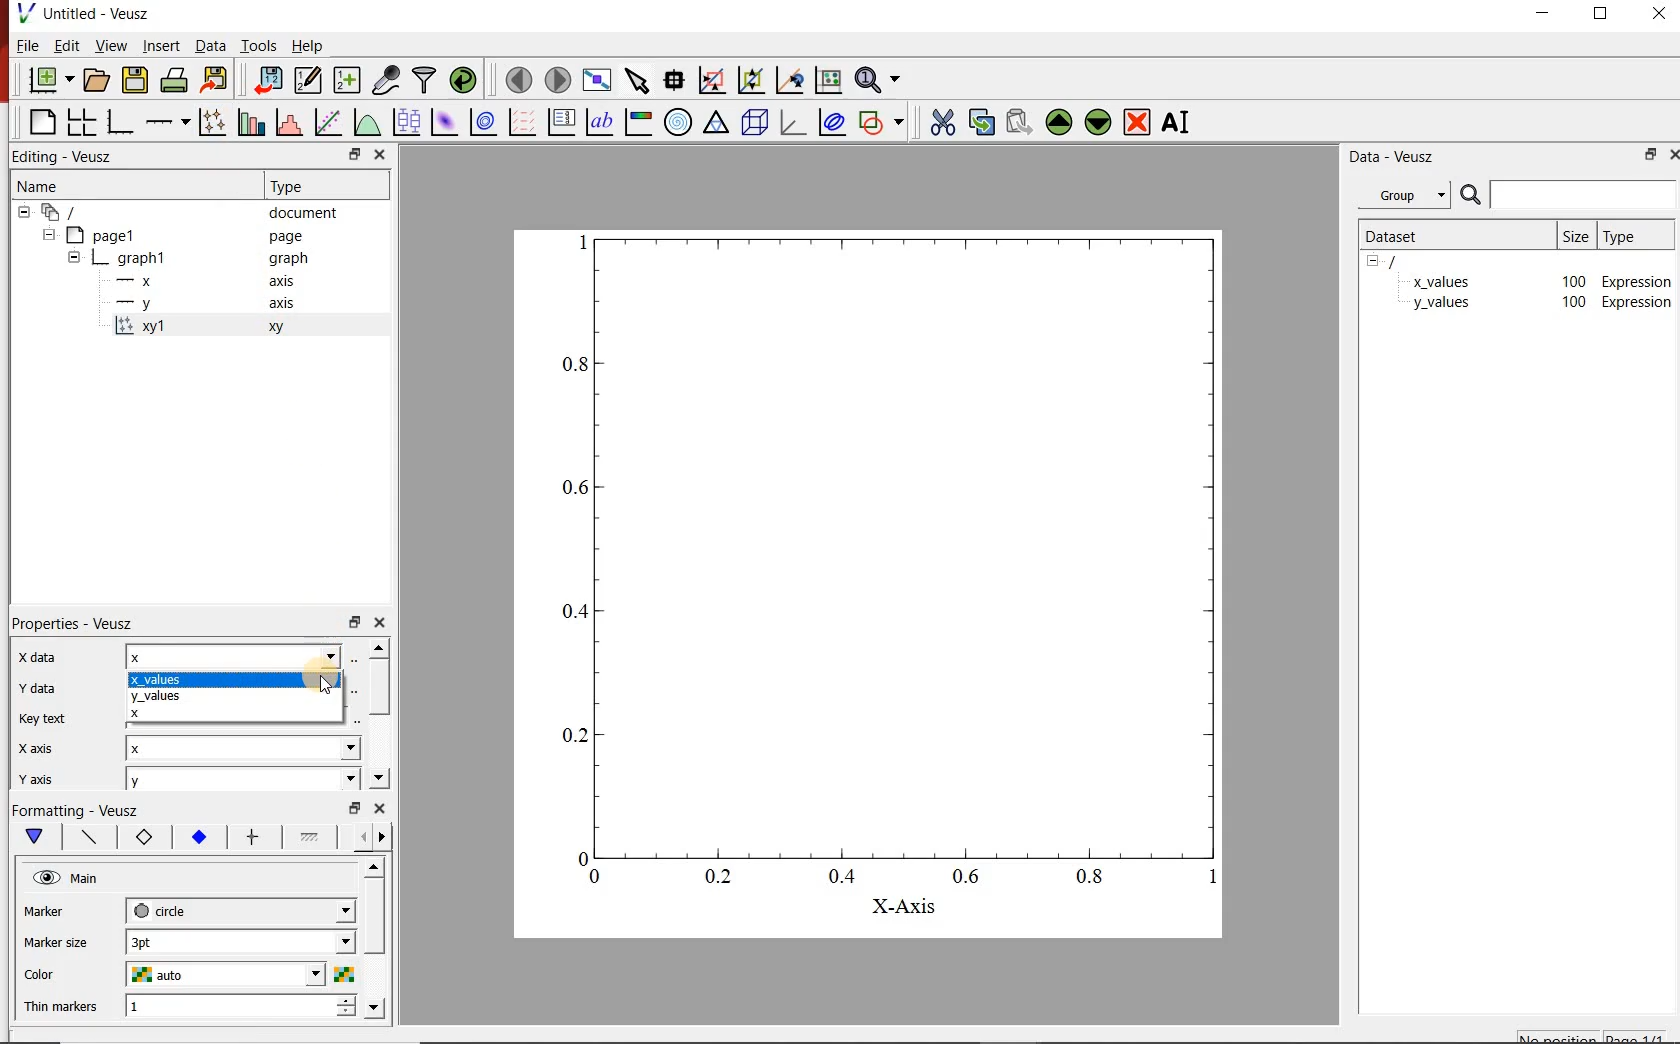 This screenshot has width=1680, height=1044. Describe the element at coordinates (223, 973) in the screenshot. I see `auto` at that location.